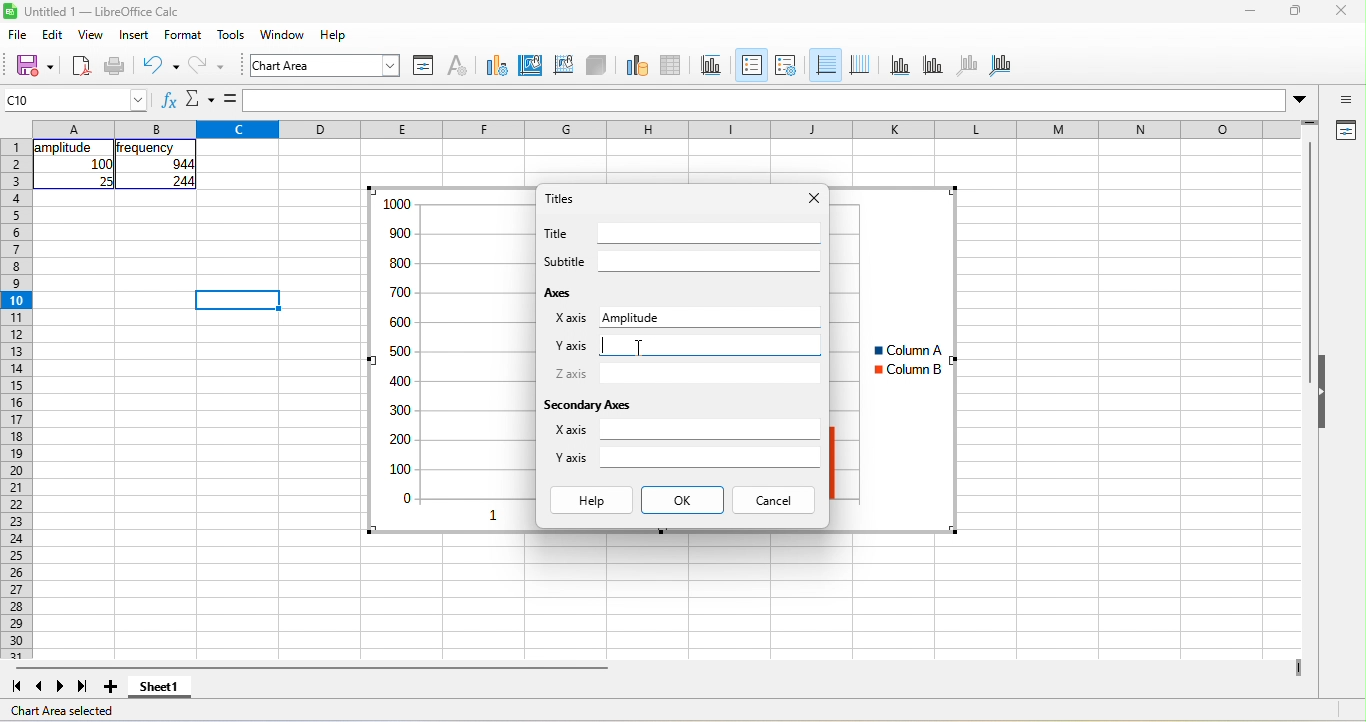 The image size is (1366, 722). Describe the element at coordinates (16, 687) in the screenshot. I see `first sheet` at that location.